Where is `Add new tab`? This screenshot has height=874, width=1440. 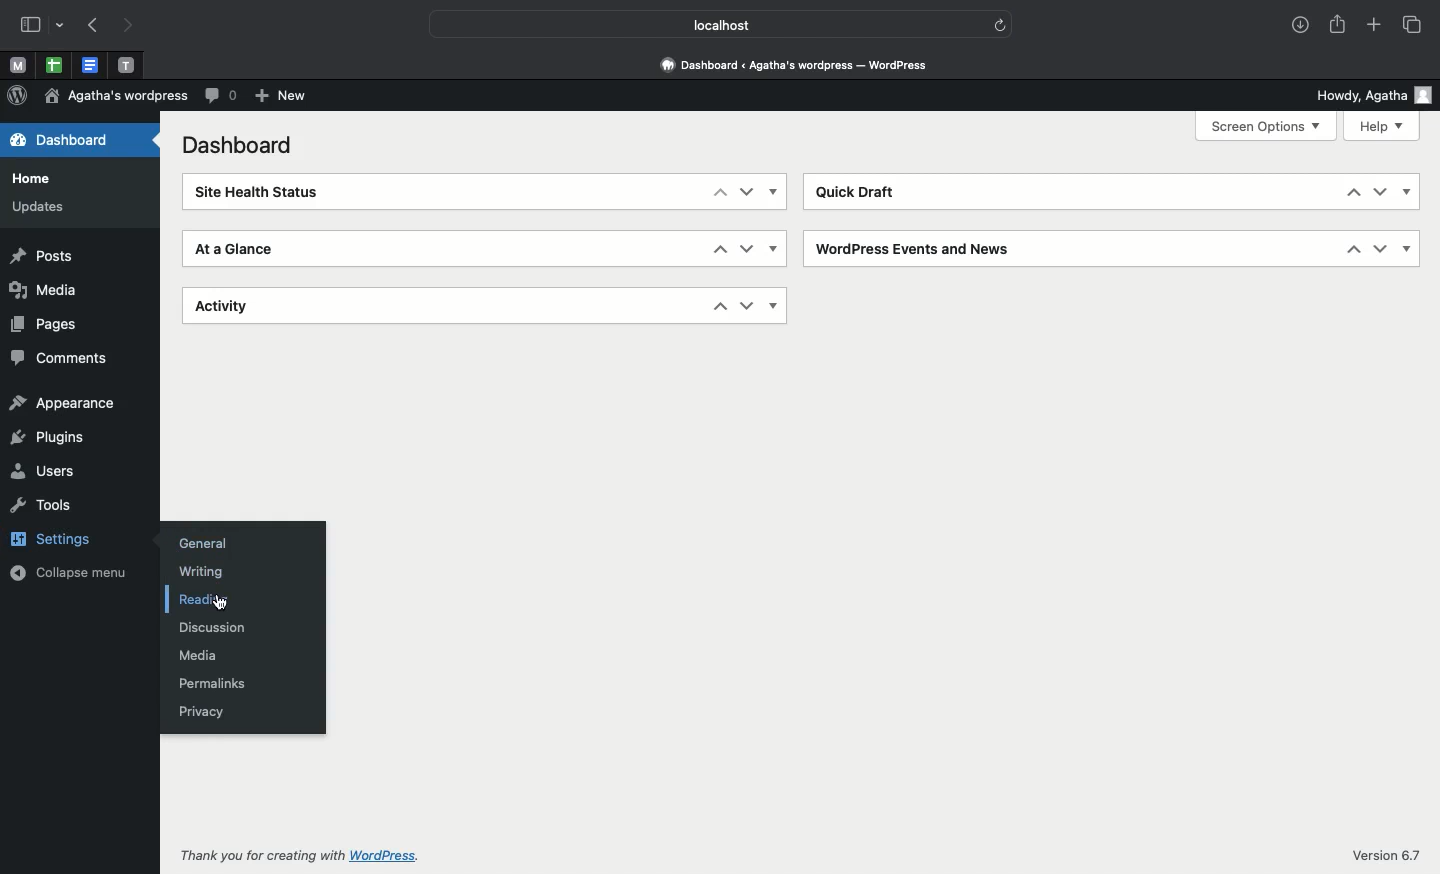 Add new tab is located at coordinates (1374, 22).